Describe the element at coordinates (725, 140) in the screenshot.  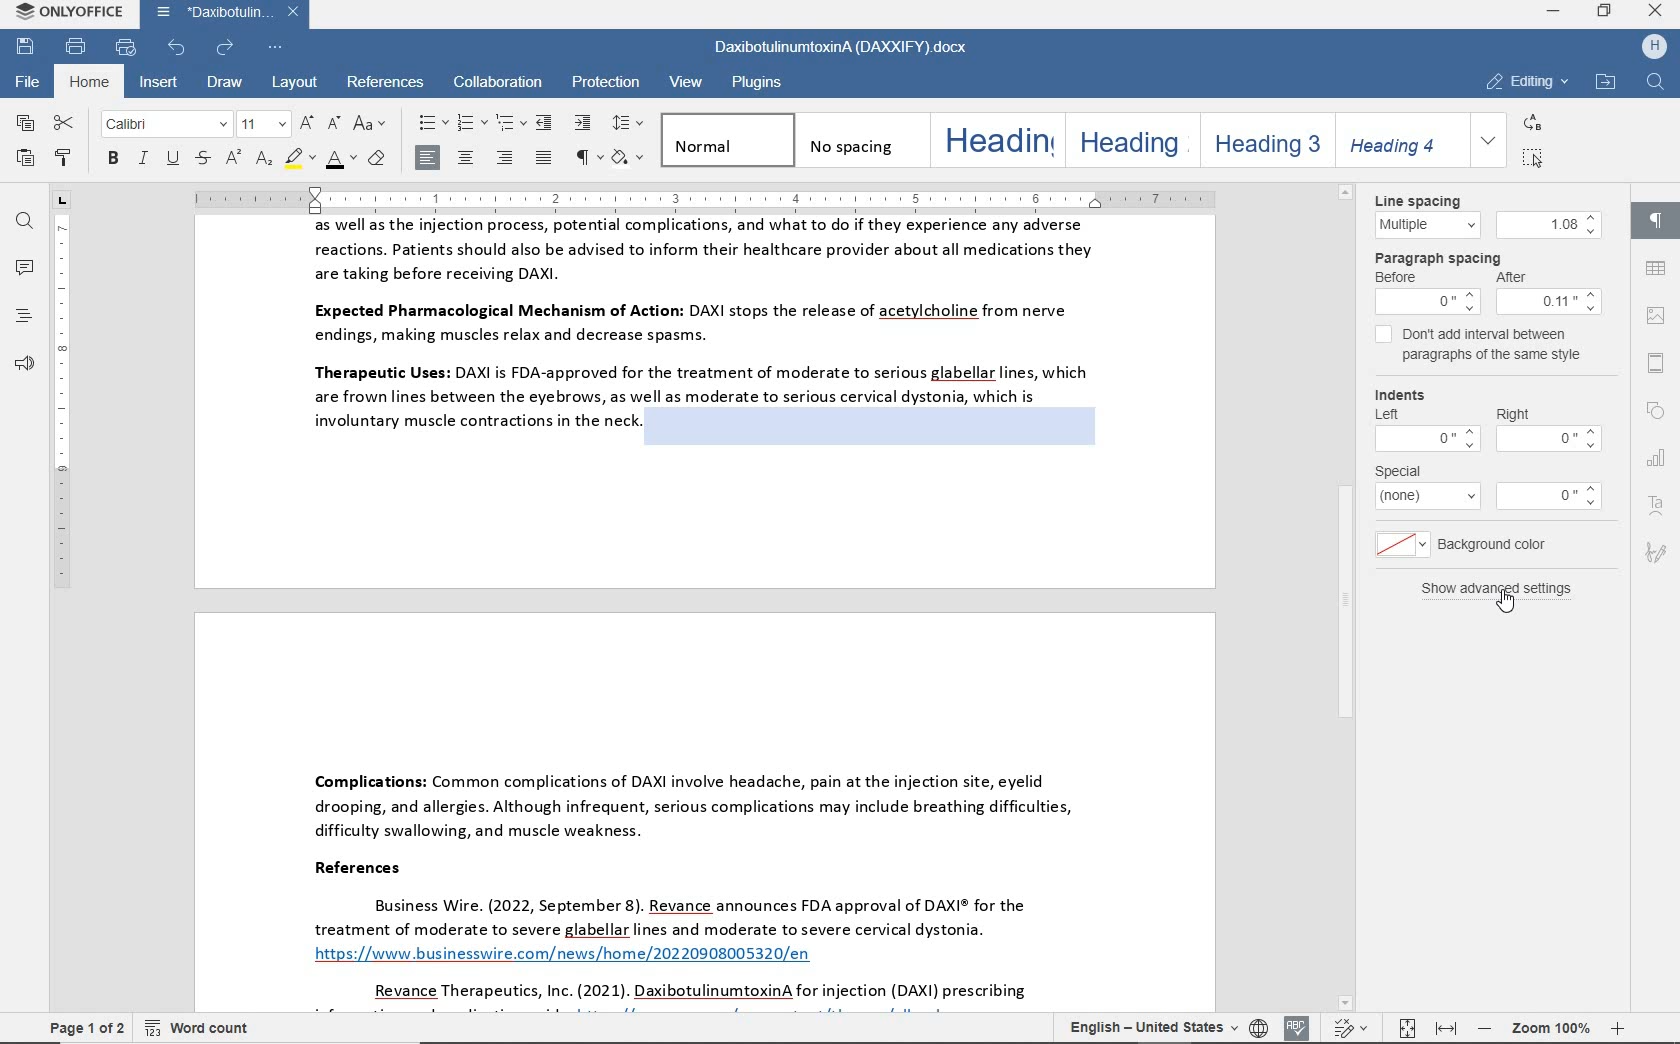
I see `normal` at that location.